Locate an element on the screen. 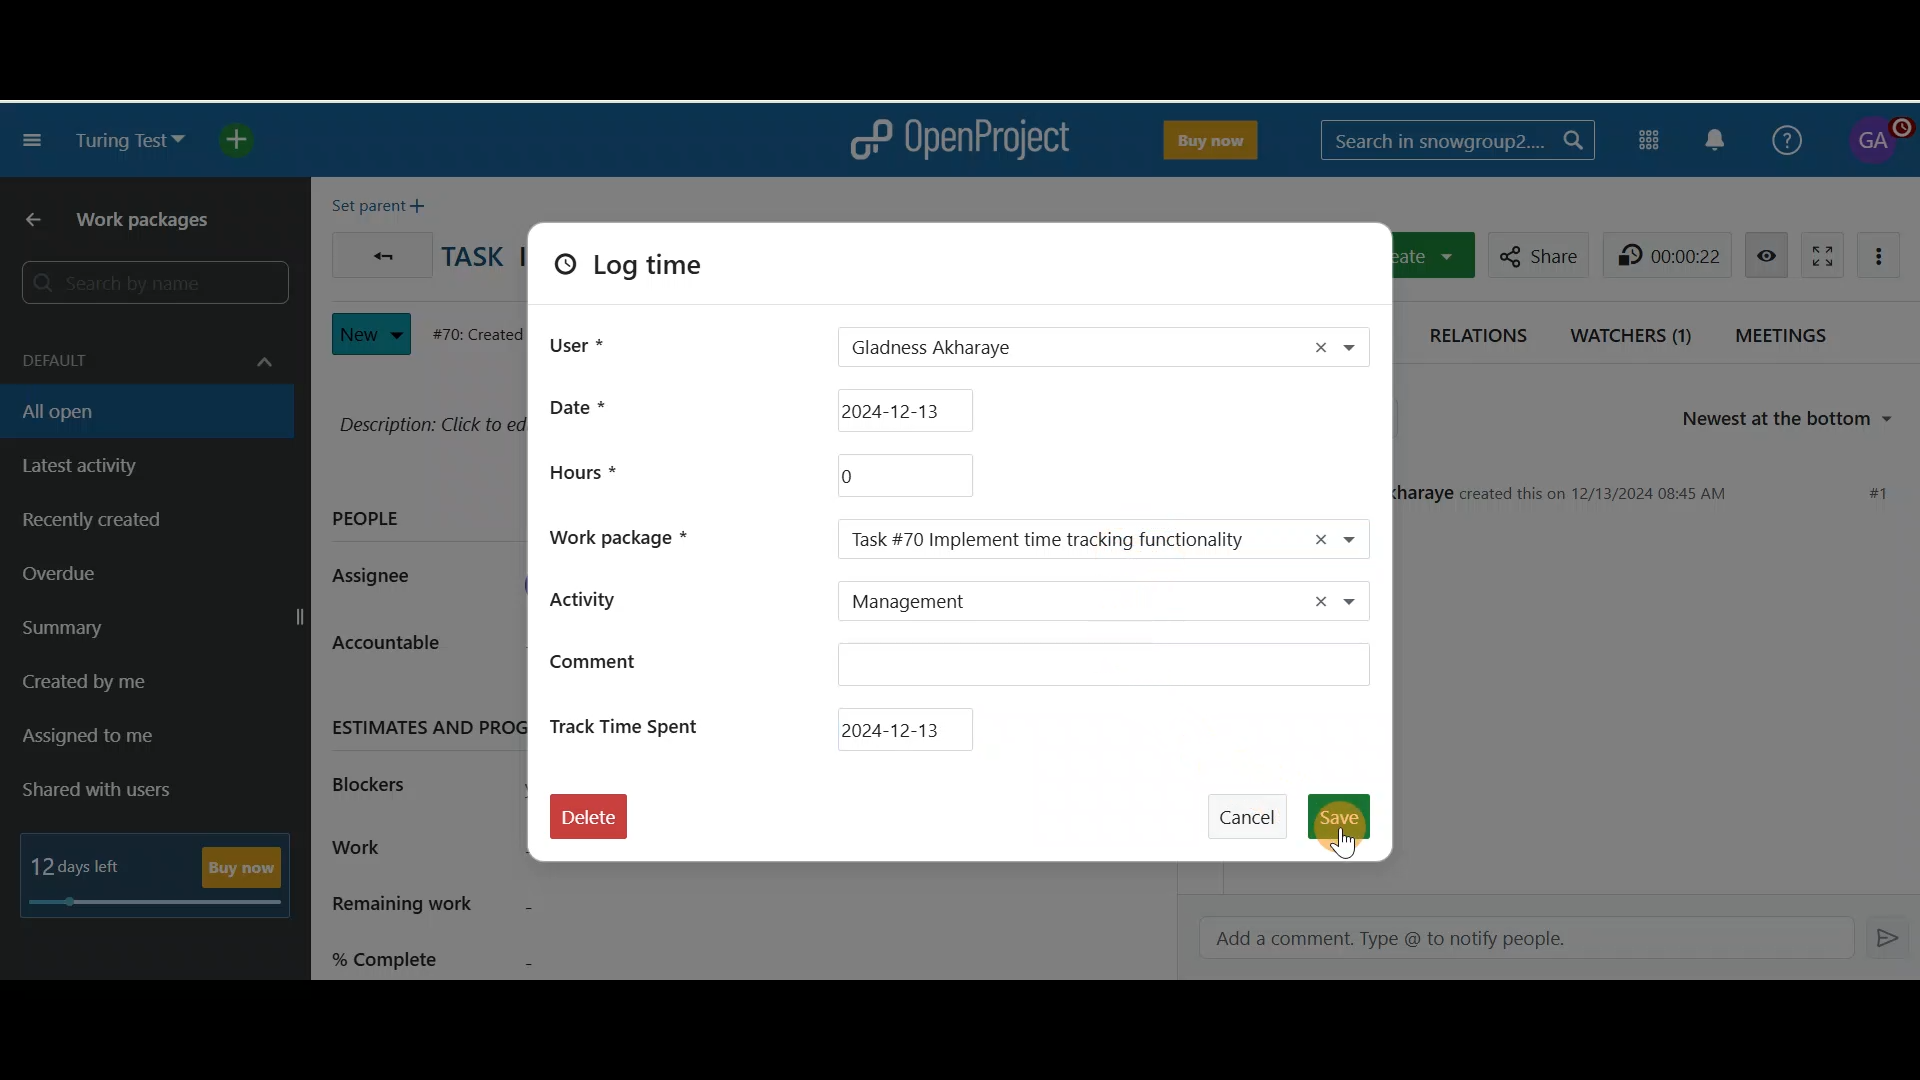 The image size is (1920, 1080). Delete is located at coordinates (588, 823).